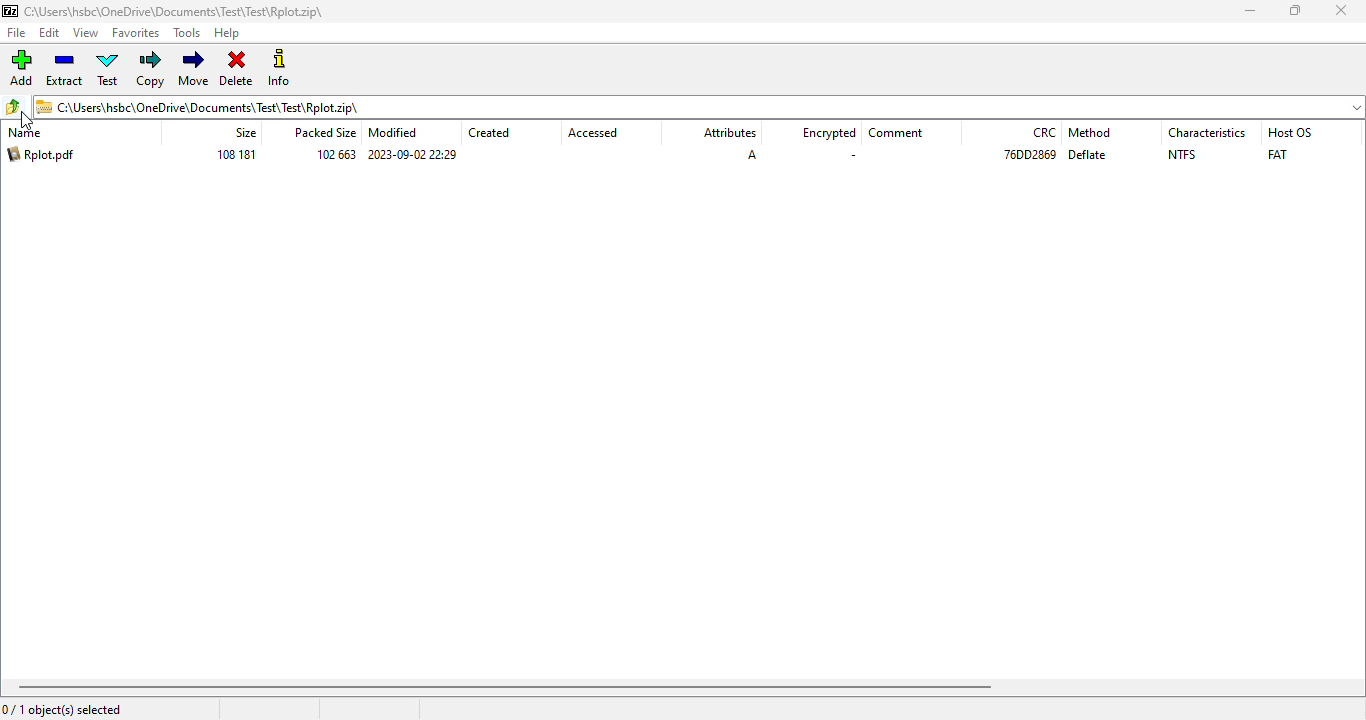  Describe the element at coordinates (1340, 10) in the screenshot. I see `close` at that location.